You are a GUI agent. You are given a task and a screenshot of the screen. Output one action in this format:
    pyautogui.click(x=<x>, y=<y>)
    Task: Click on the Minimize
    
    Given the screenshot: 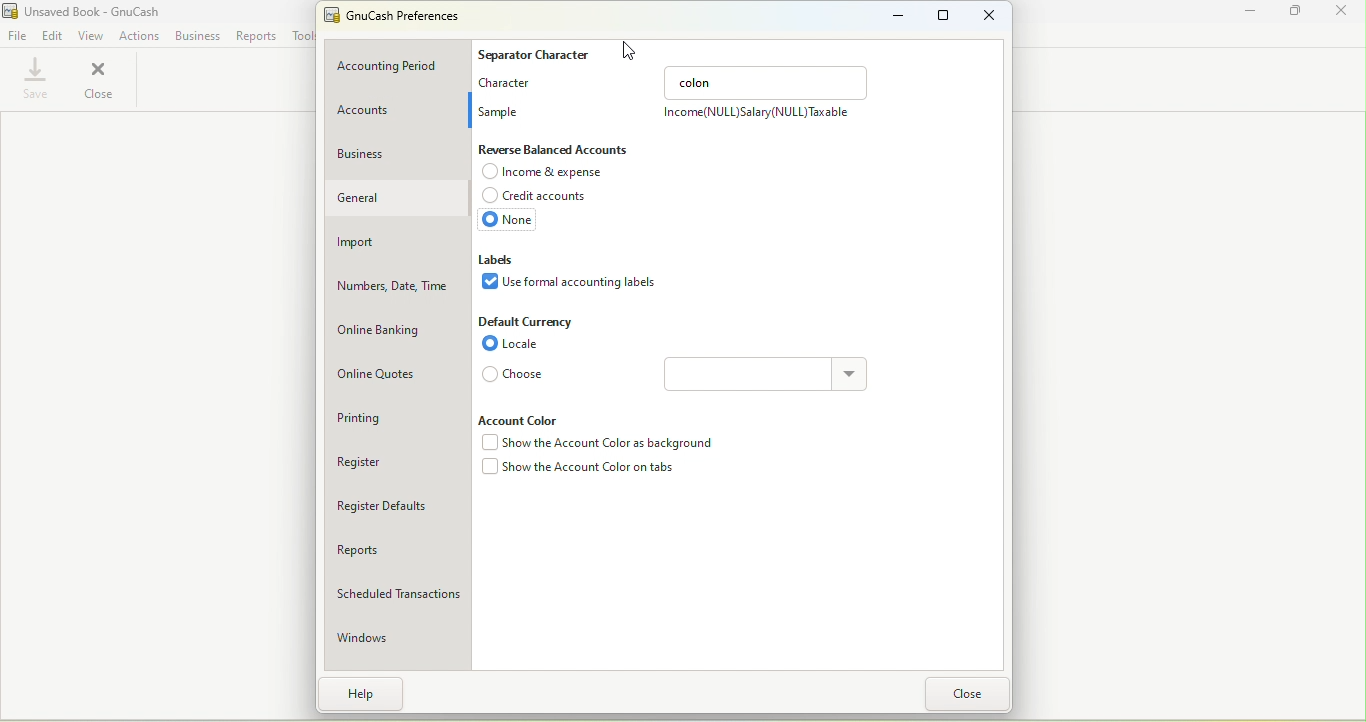 What is the action you would take?
    pyautogui.click(x=888, y=16)
    